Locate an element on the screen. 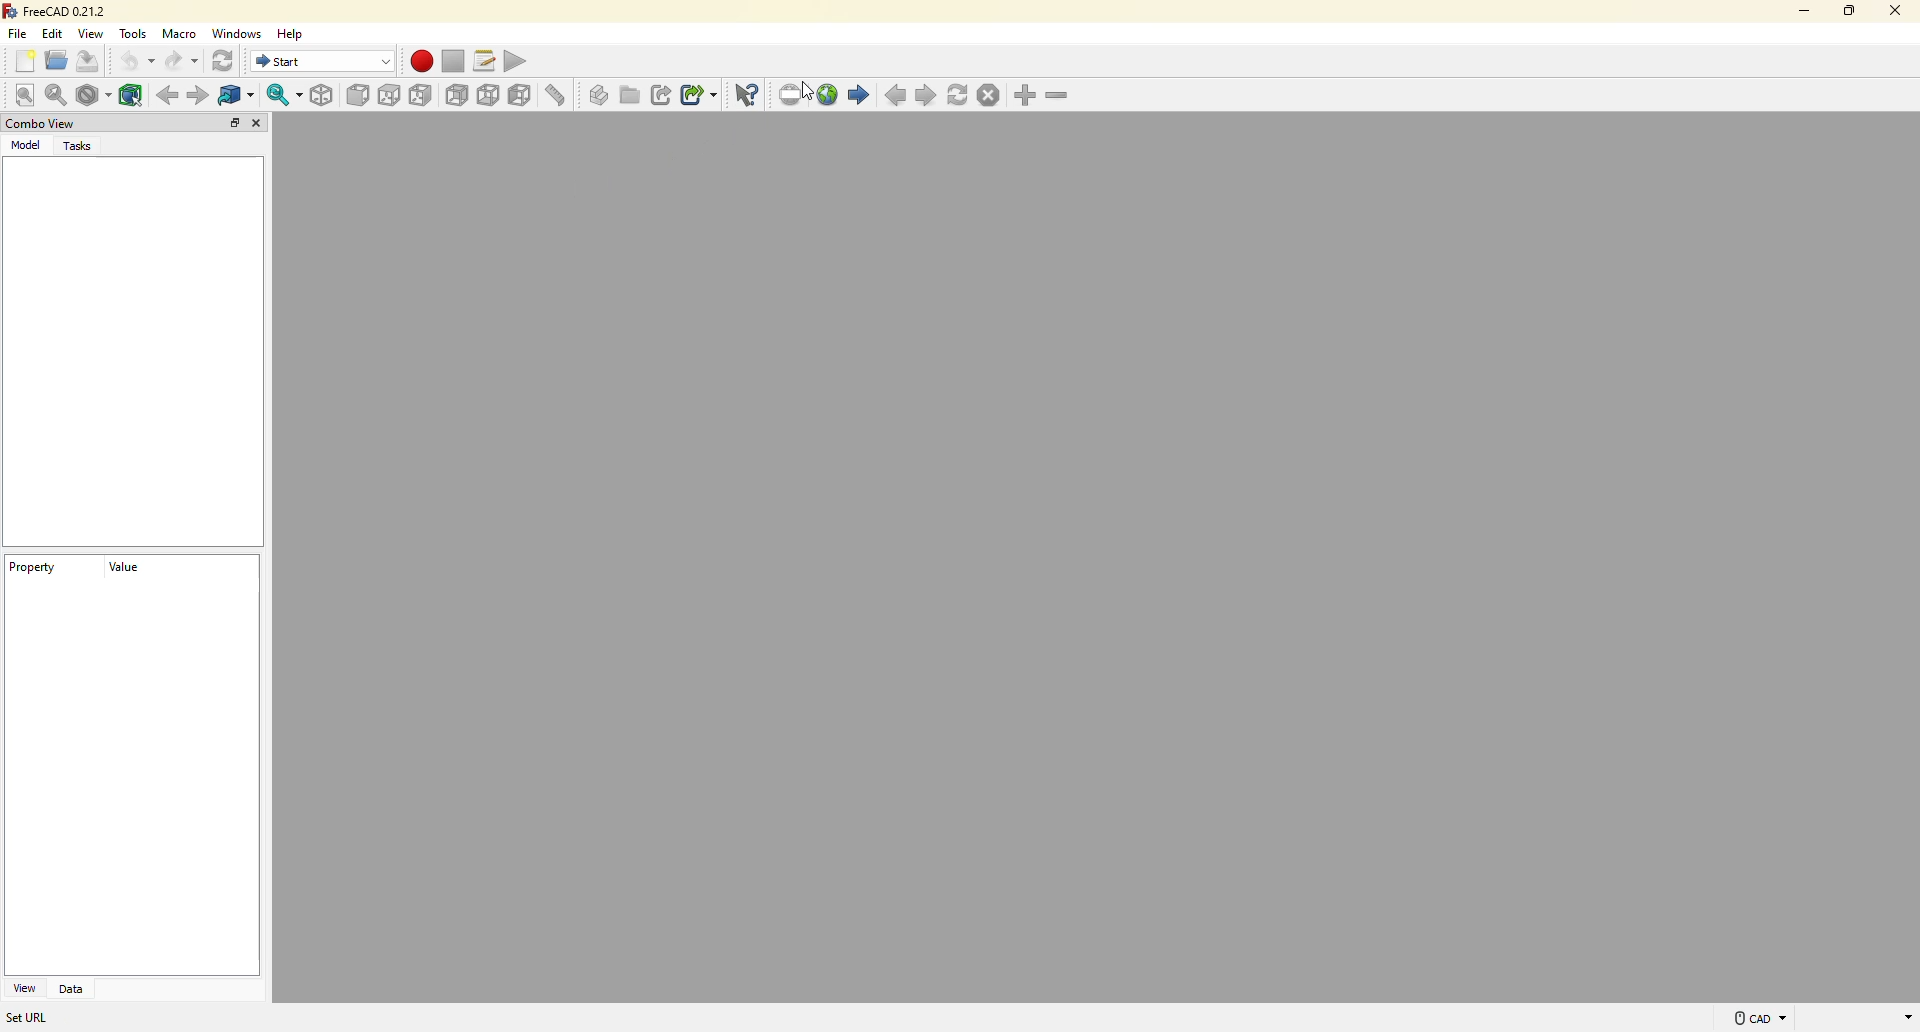 The image size is (1920, 1032). windows is located at coordinates (241, 33).